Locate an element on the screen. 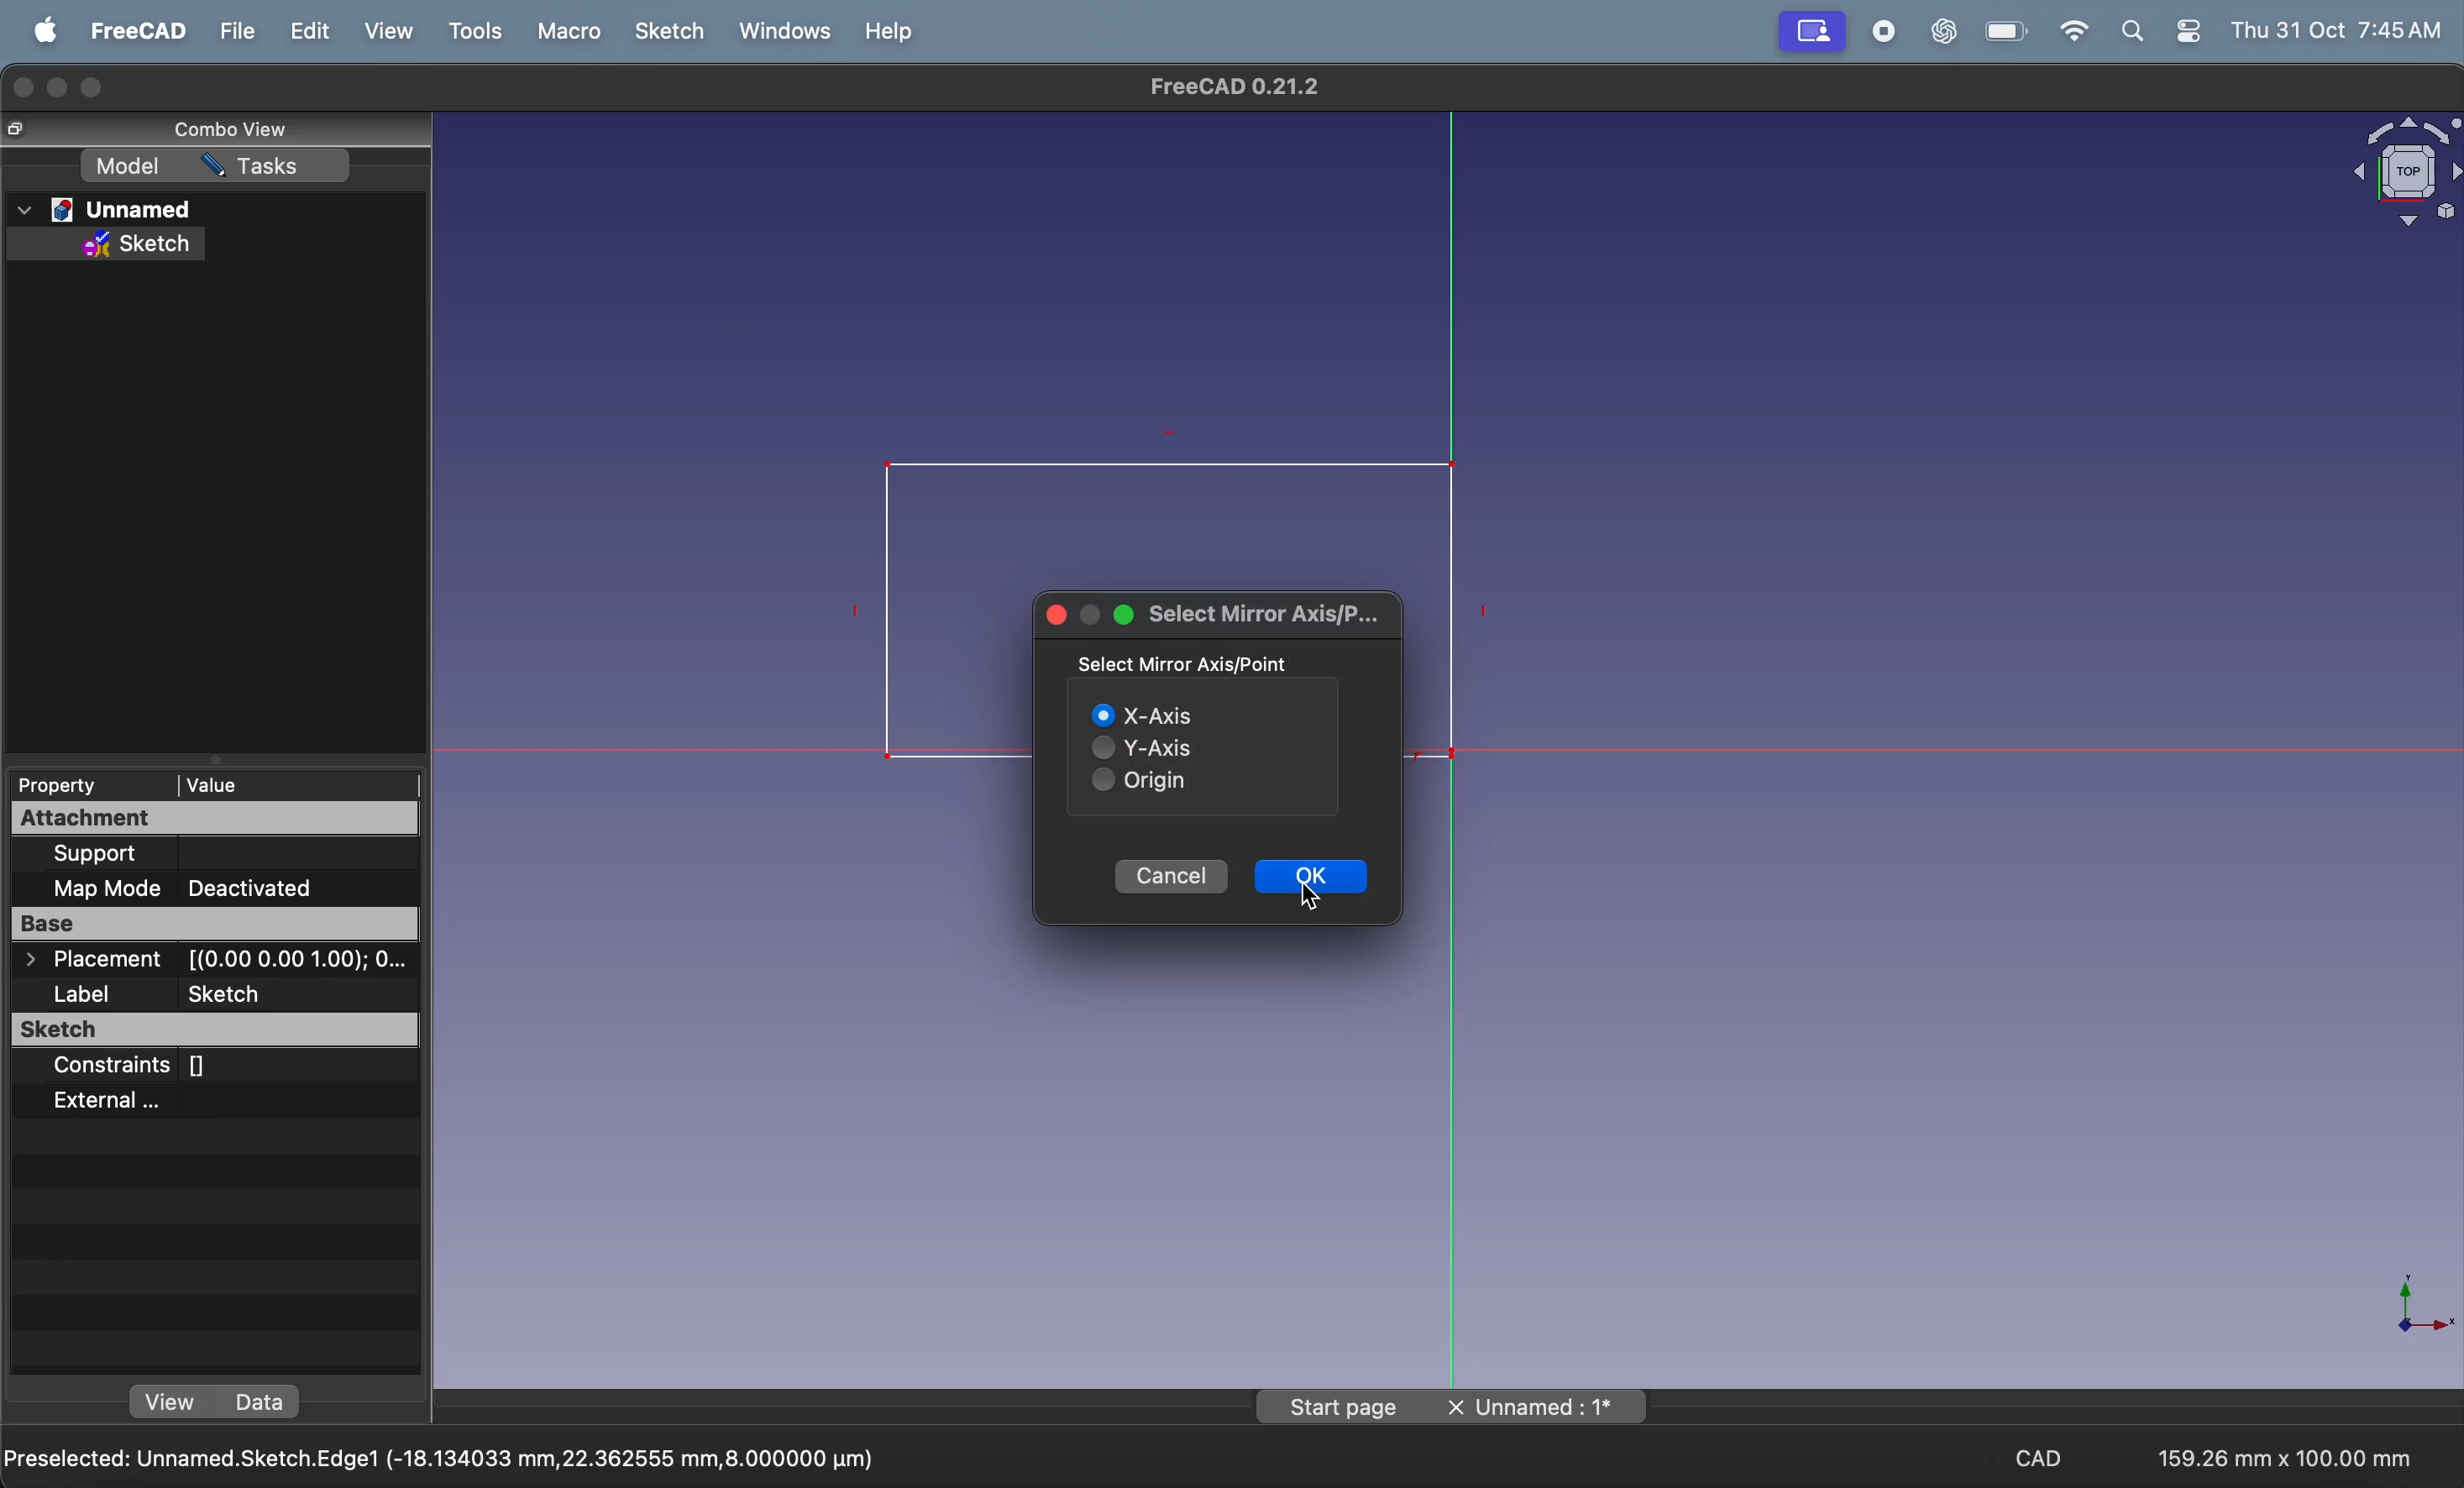 The height and width of the screenshot is (1488, 2464). select mirror axis is located at coordinates (1263, 613).